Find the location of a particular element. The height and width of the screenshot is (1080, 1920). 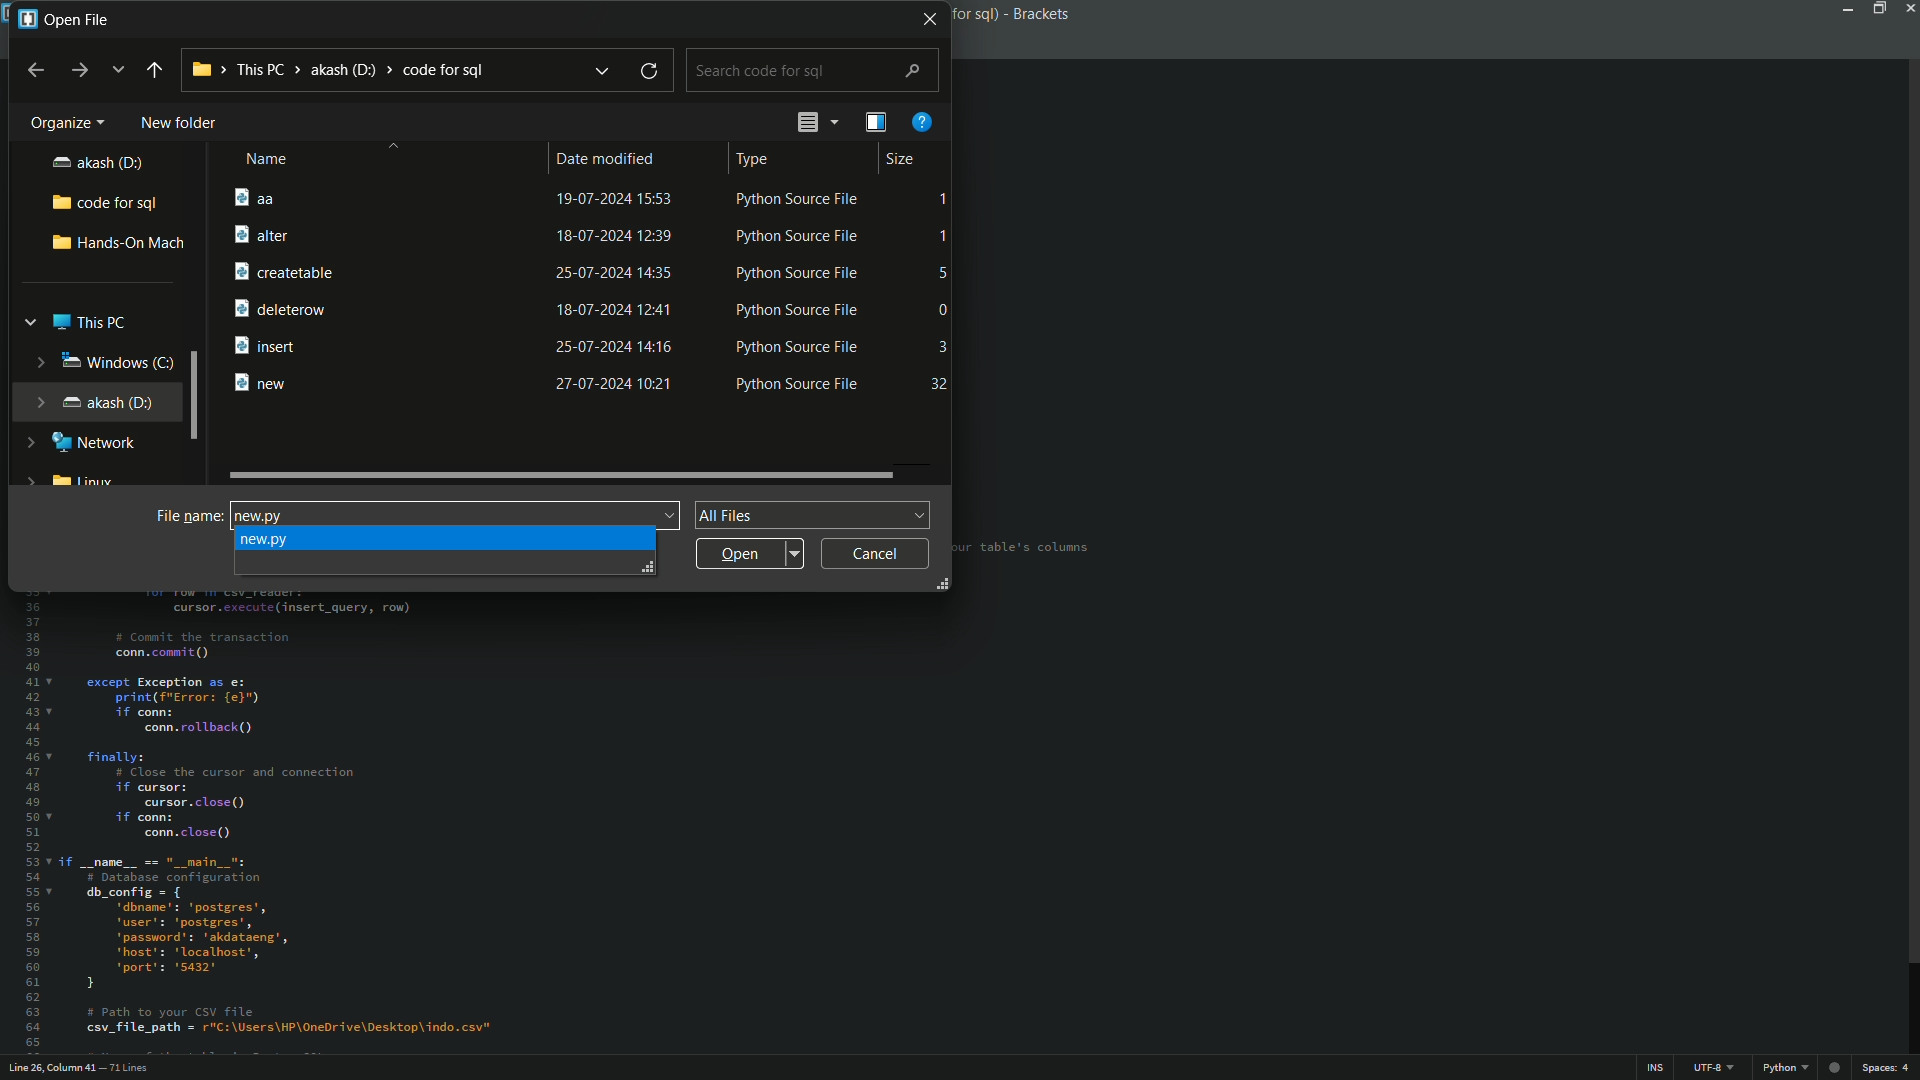

Python Source File is located at coordinates (795, 309).